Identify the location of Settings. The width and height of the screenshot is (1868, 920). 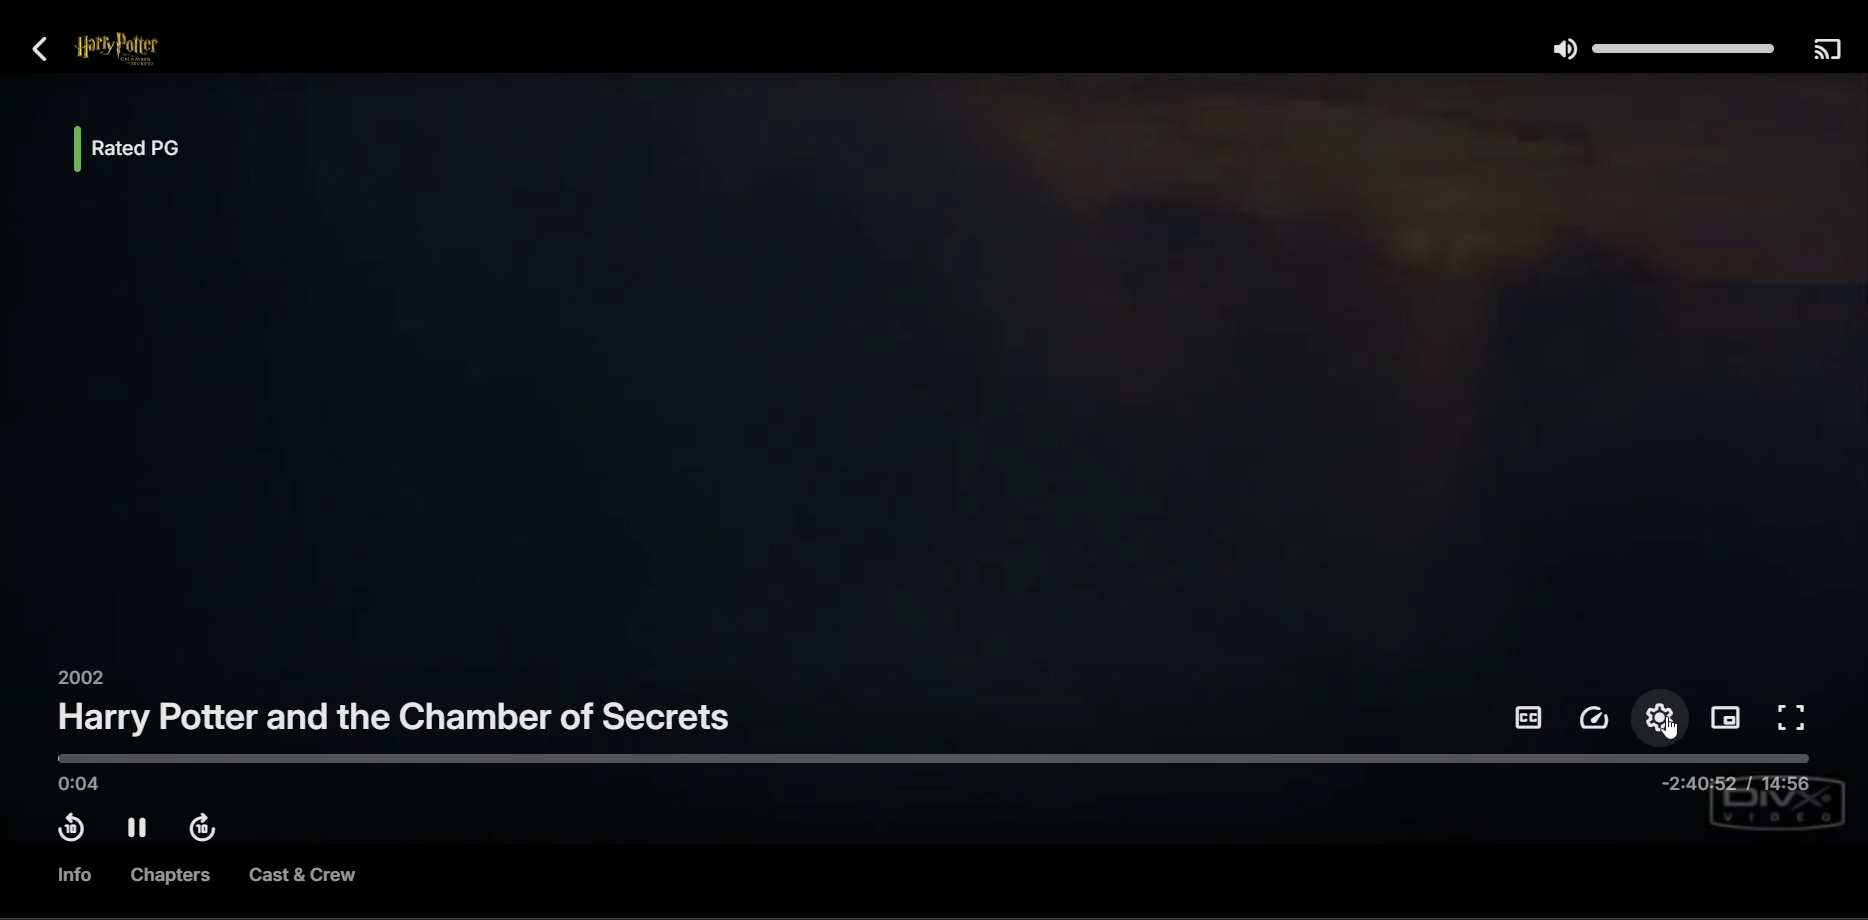
(1663, 717).